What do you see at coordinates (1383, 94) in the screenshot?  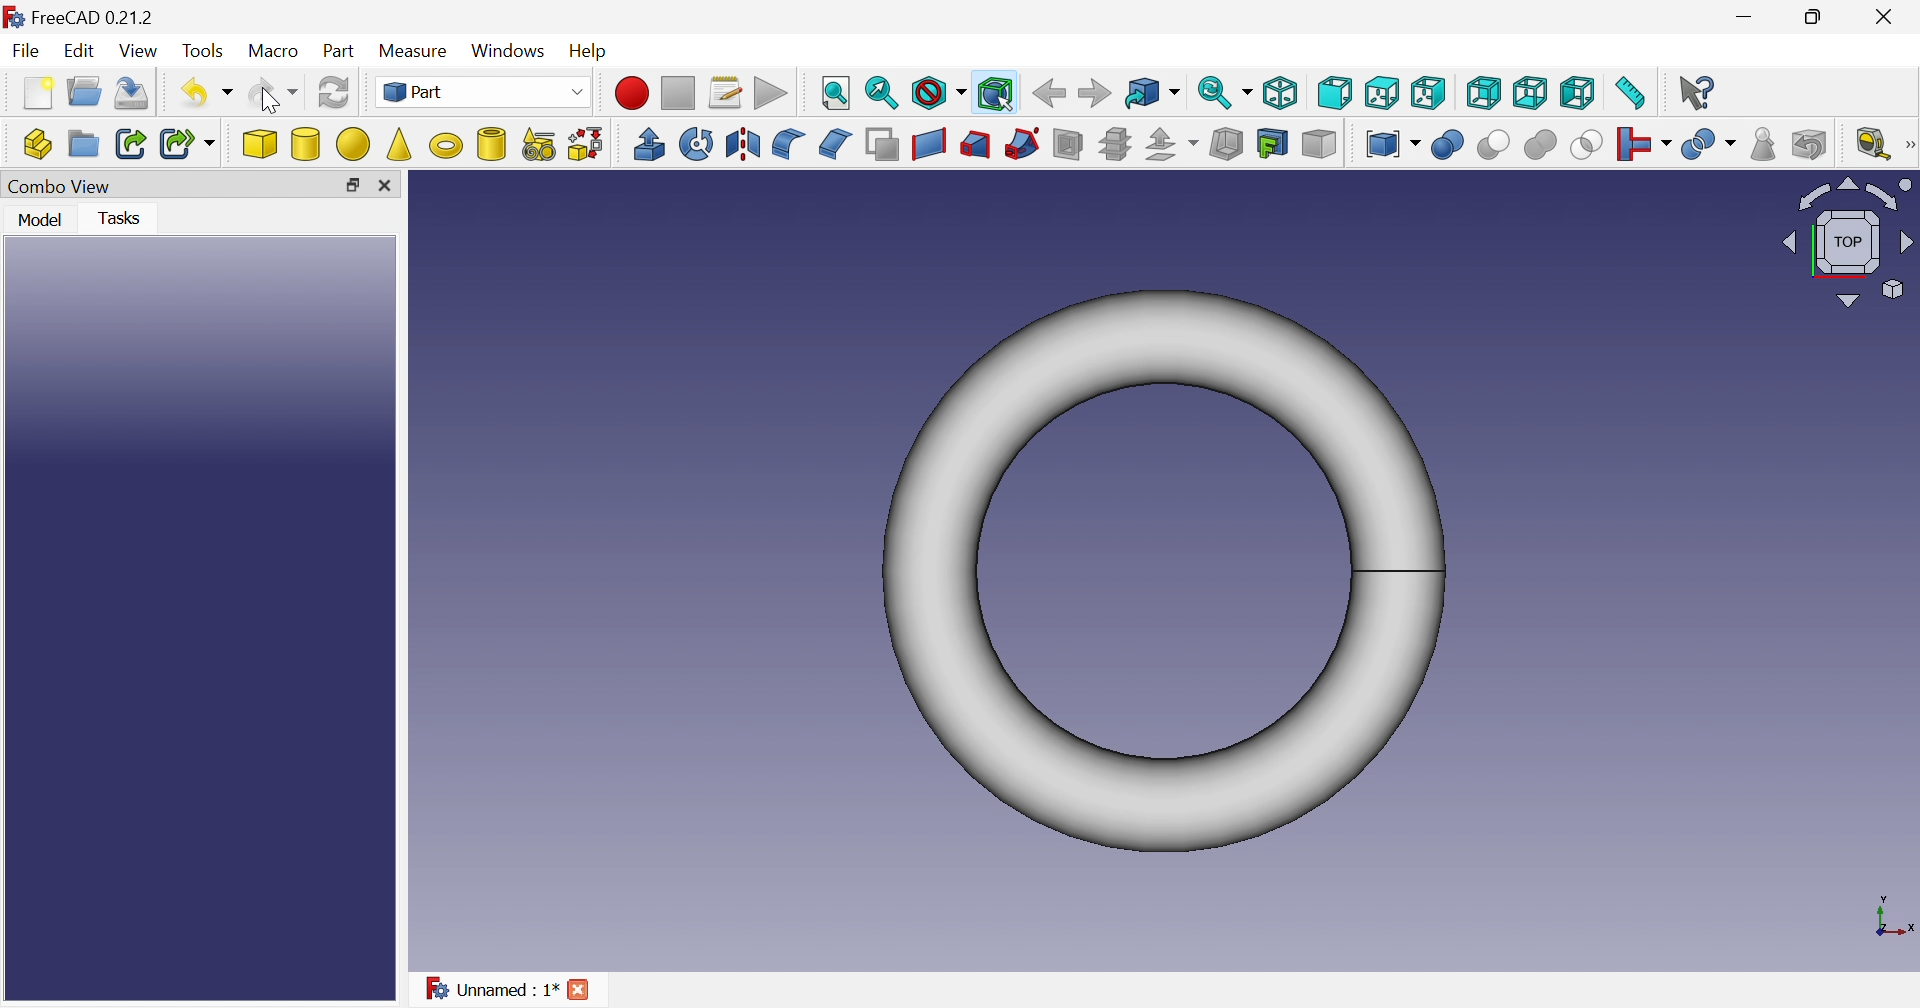 I see `Top` at bounding box center [1383, 94].